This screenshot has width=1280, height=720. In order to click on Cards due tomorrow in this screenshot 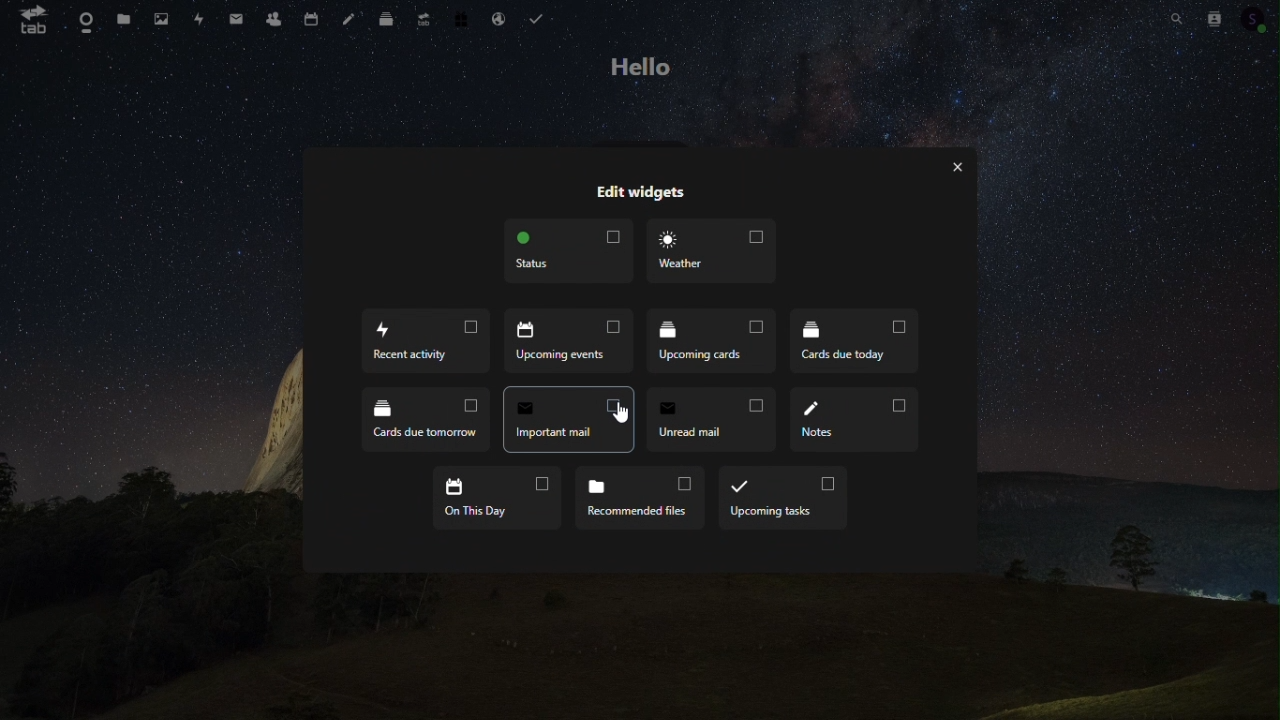, I will do `click(416, 418)`.